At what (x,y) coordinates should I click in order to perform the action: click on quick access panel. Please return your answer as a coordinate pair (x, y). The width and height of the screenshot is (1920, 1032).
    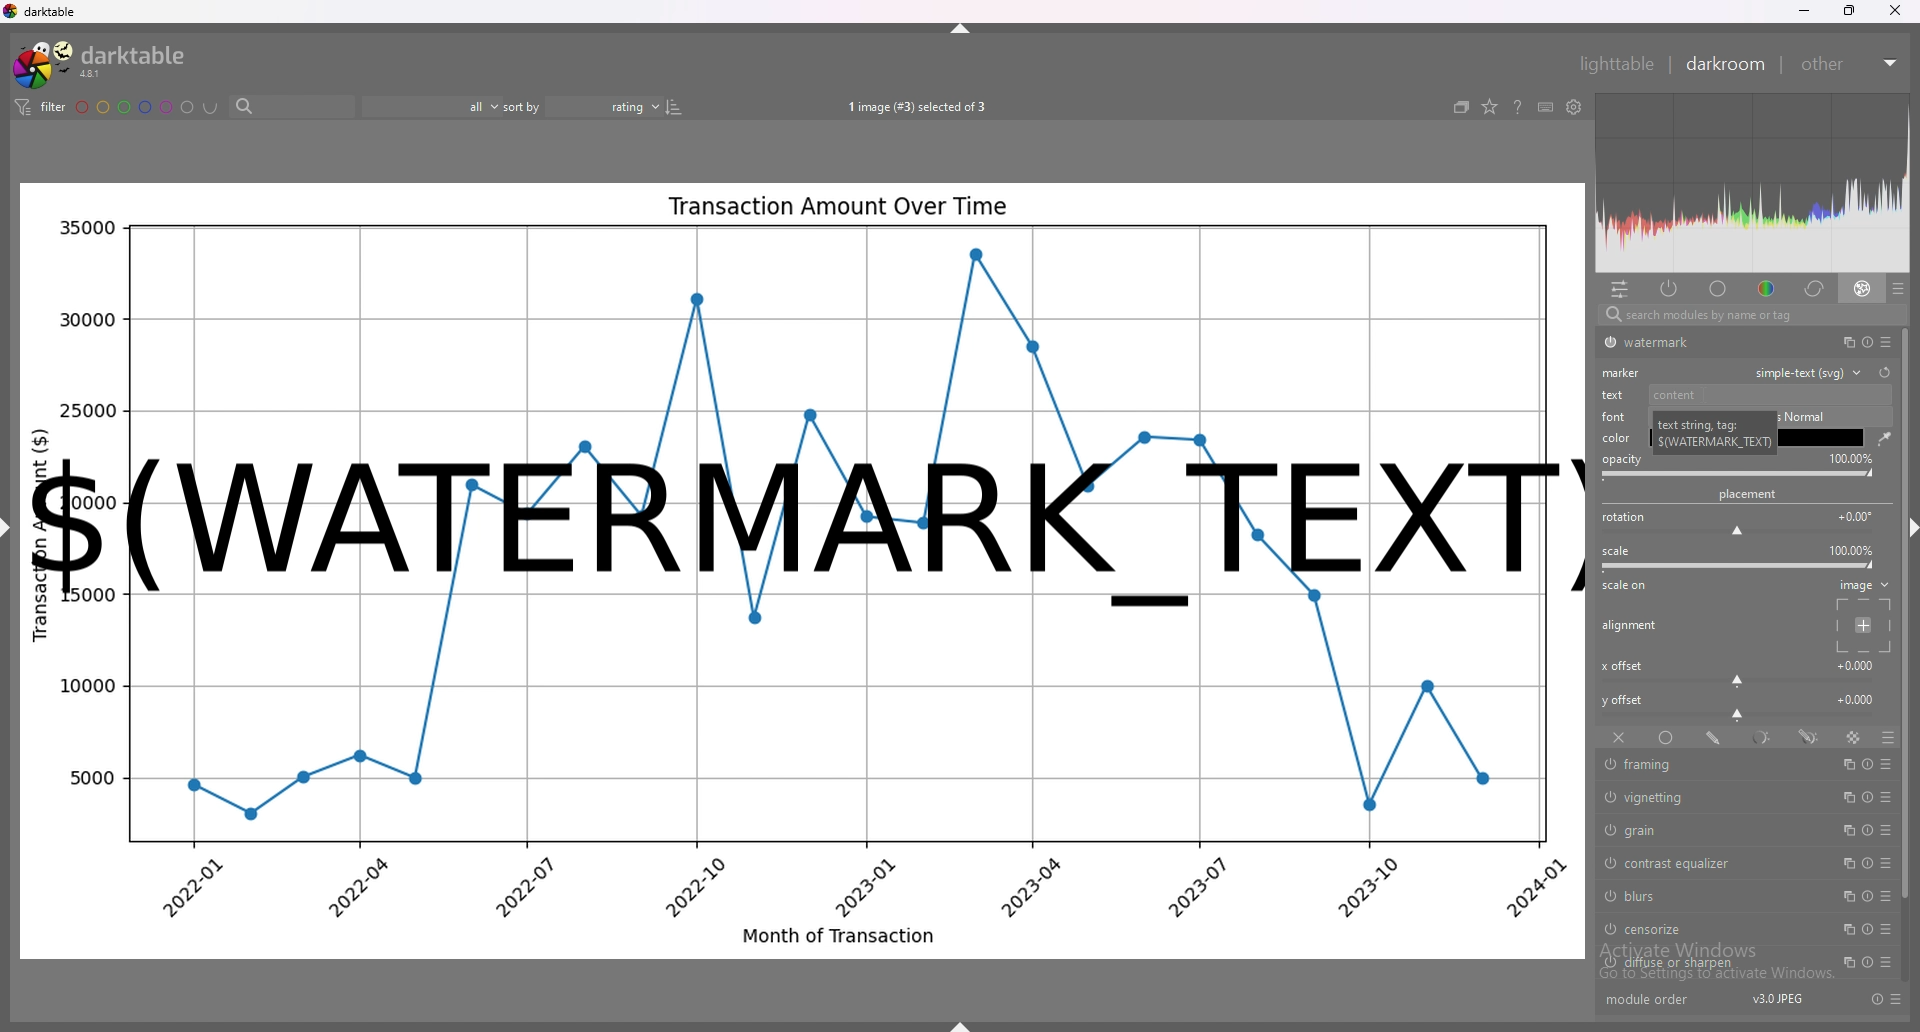
    Looking at the image, I should click on (1619, 289).